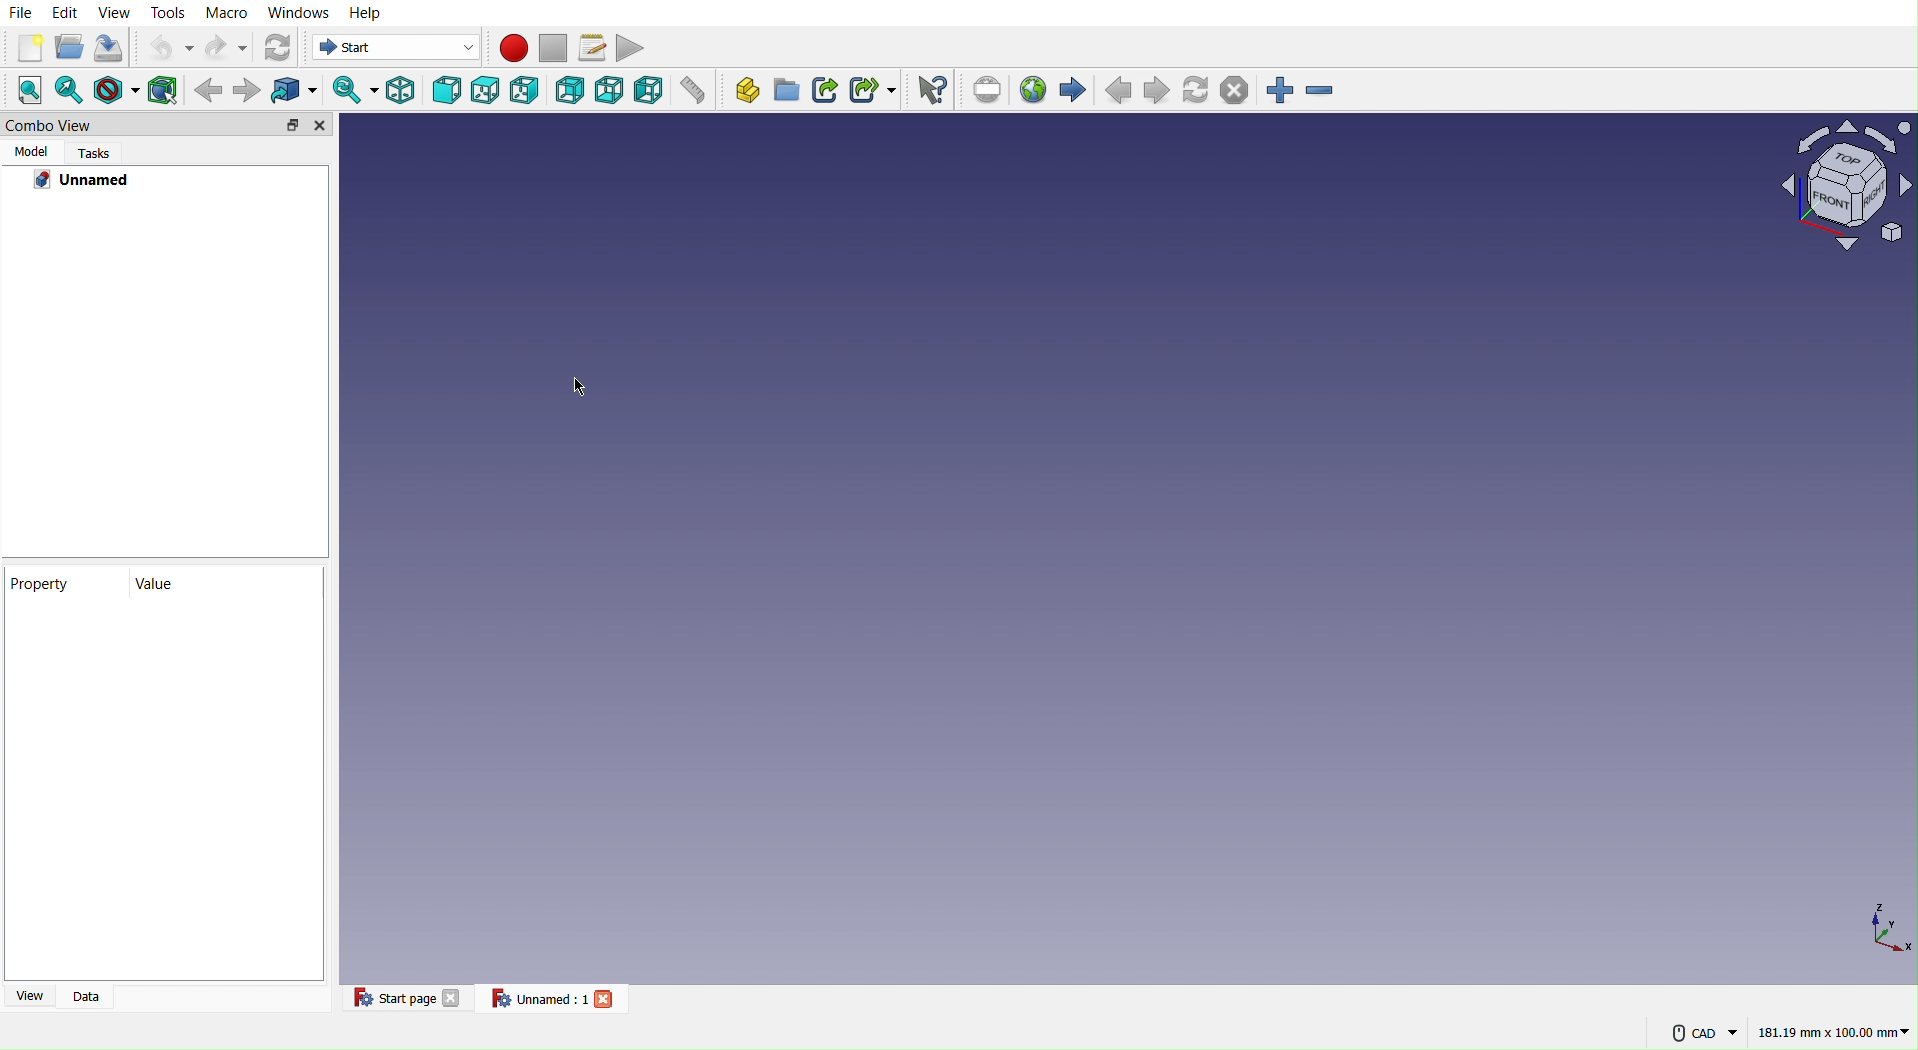  Describe the element at coordinates (292, 89) in the screenshot. I see `Select the linked object and switch to its owner document` at that location.